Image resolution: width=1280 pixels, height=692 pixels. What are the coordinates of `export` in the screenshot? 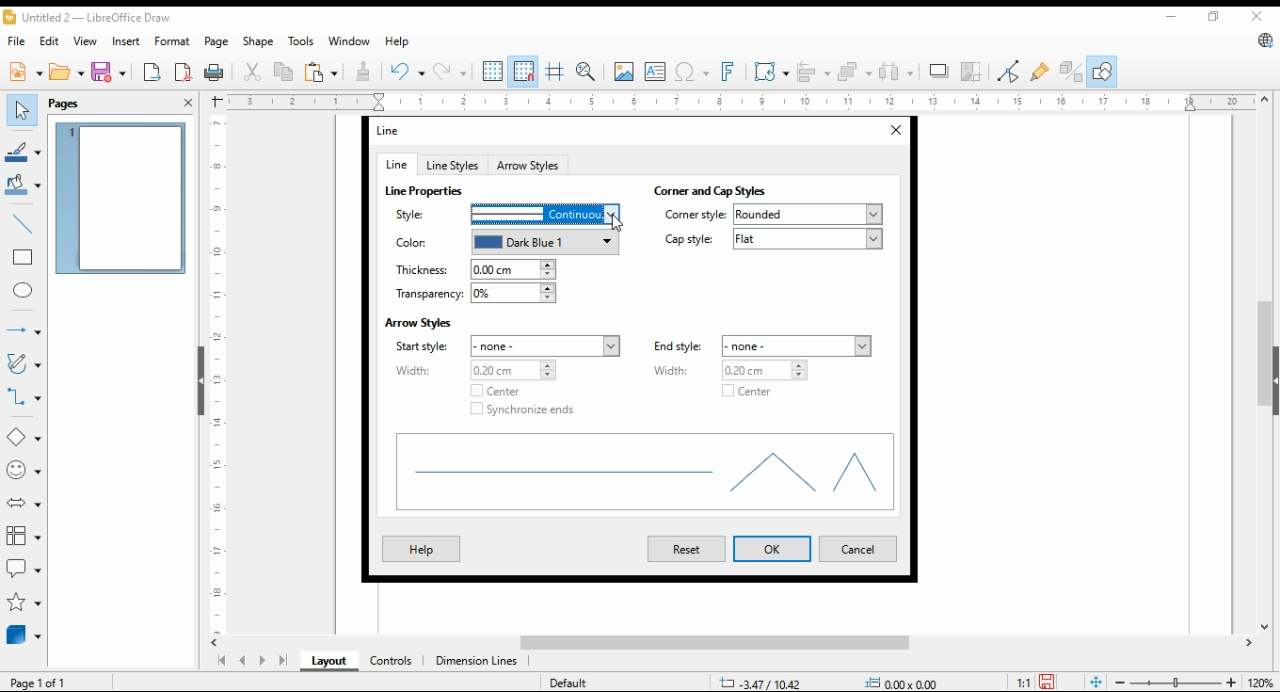 It's located at (153, 71).